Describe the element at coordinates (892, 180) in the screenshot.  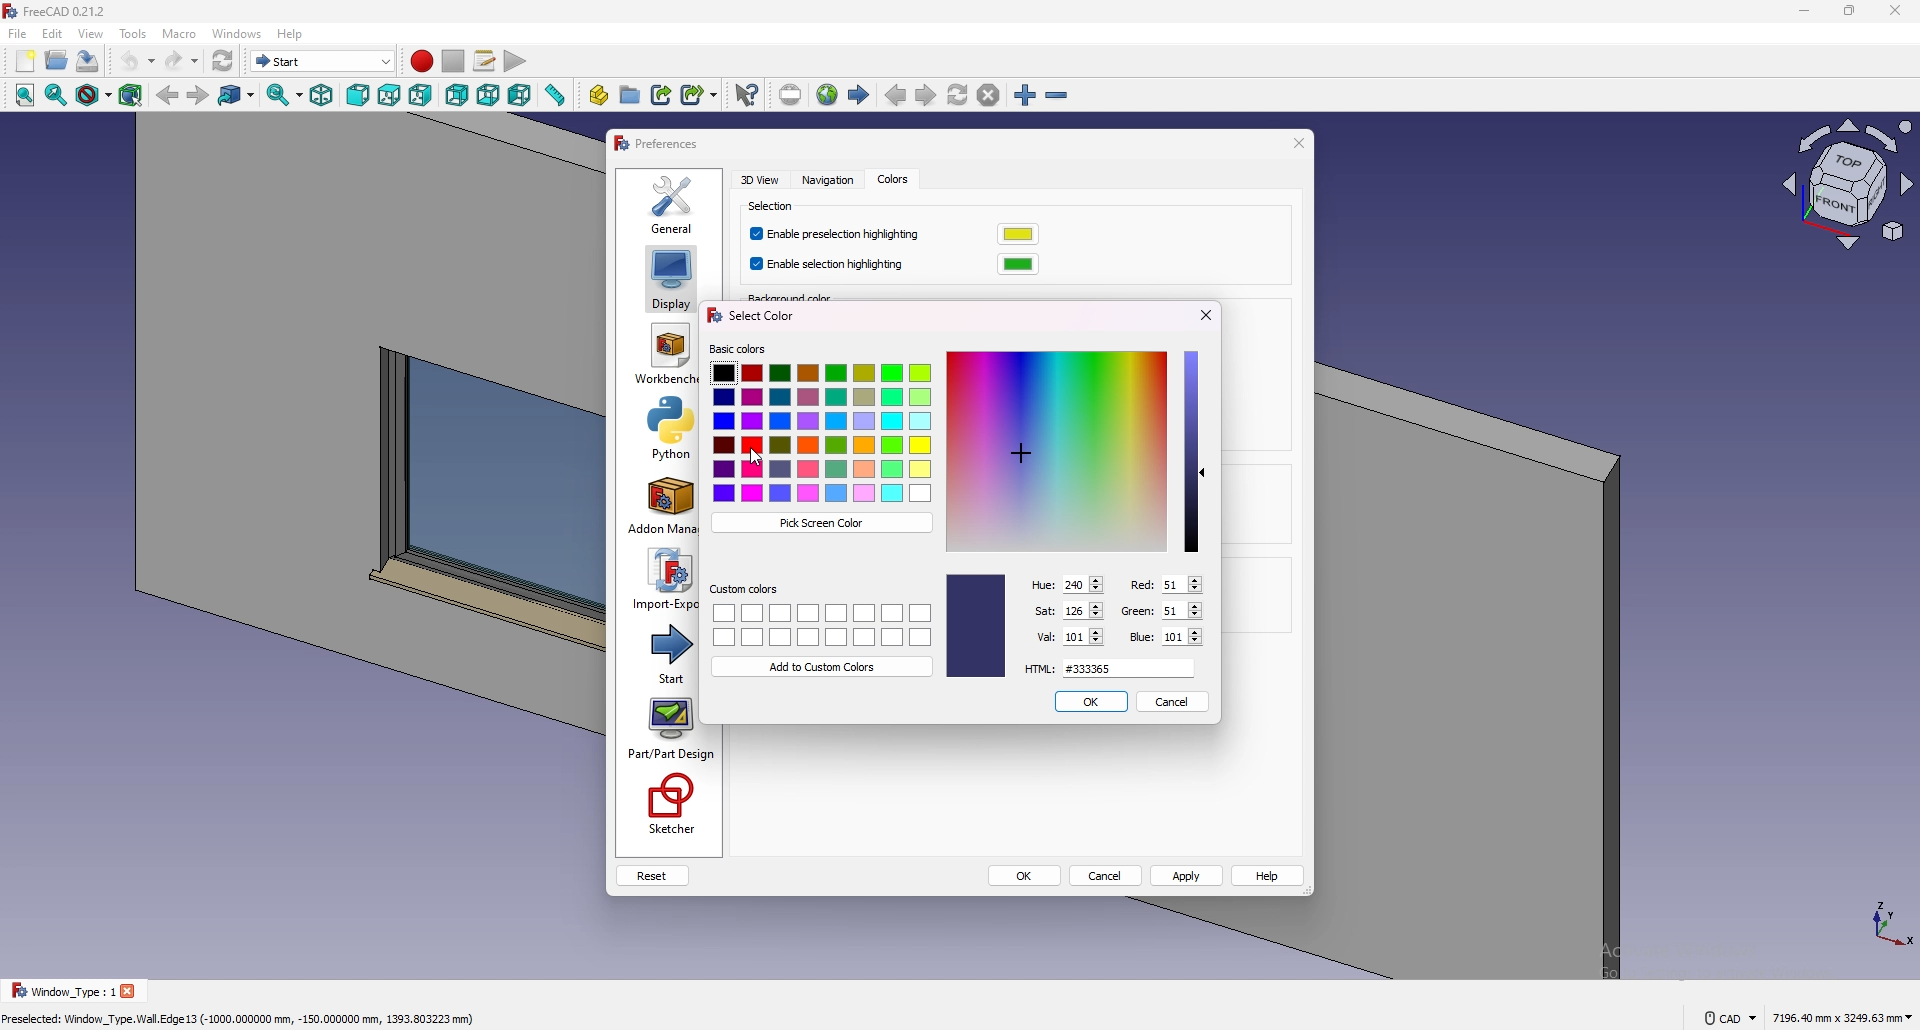
I see `colors` at that location.